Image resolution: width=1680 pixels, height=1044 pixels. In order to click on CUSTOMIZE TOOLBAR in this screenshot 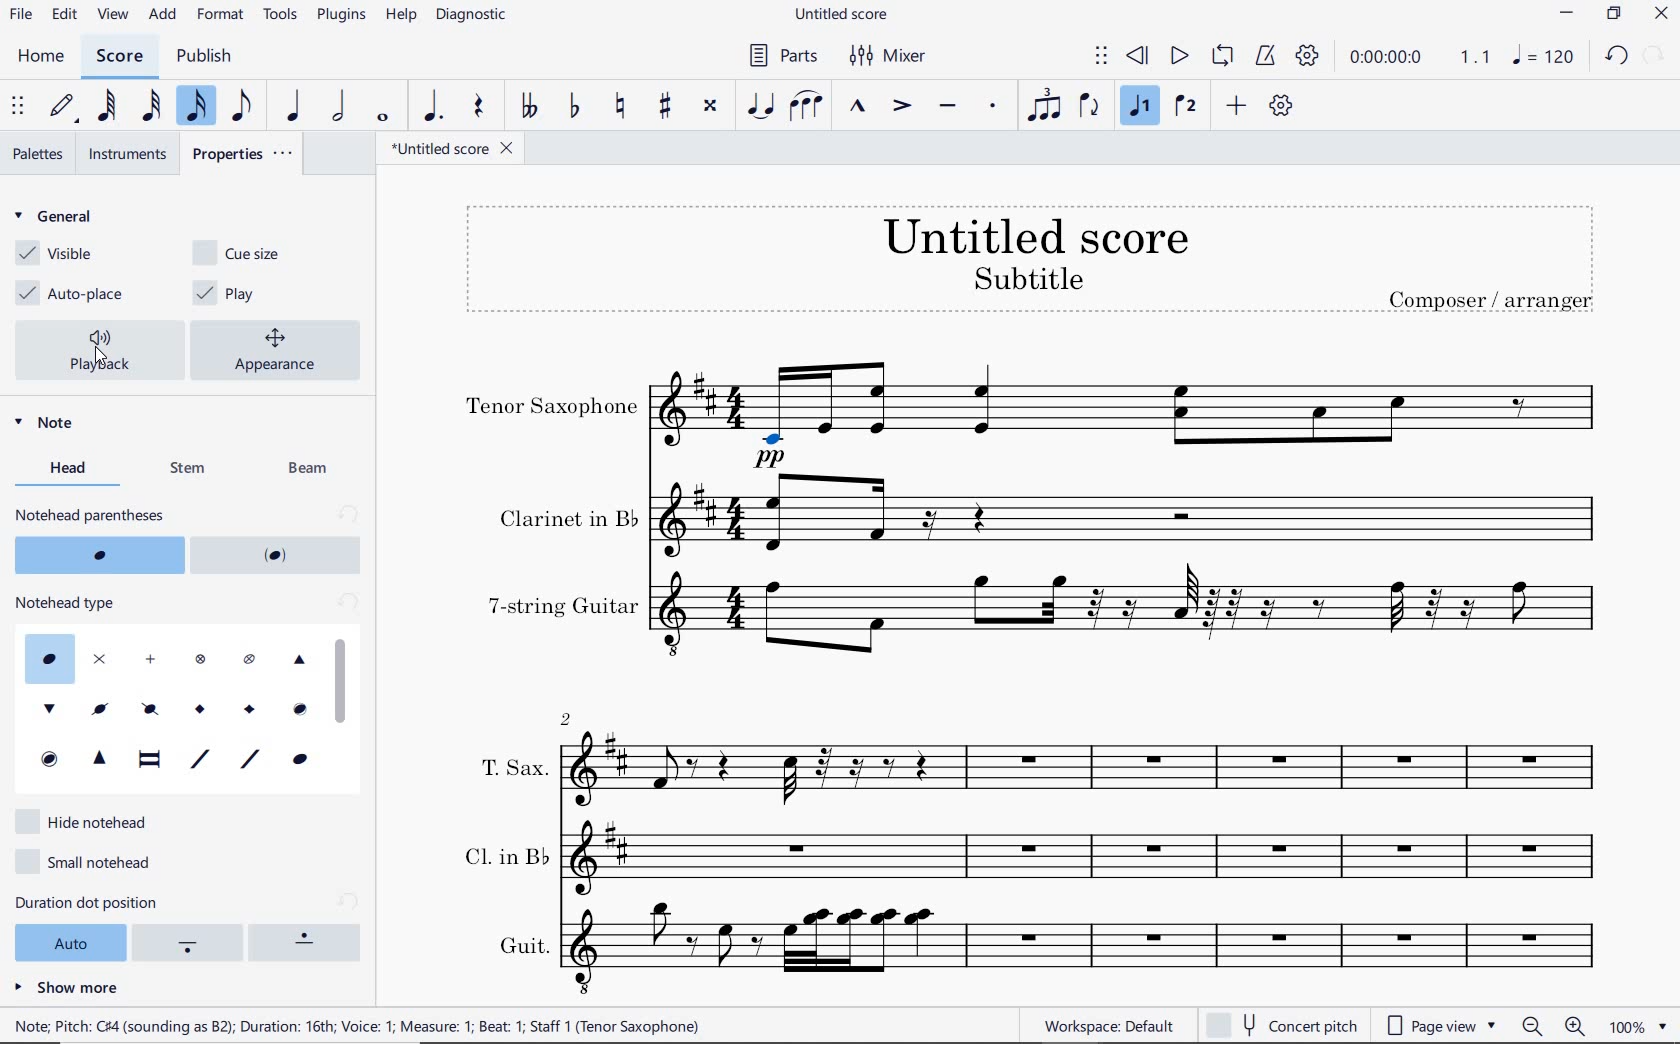, I will do `click(1279, 105)`.